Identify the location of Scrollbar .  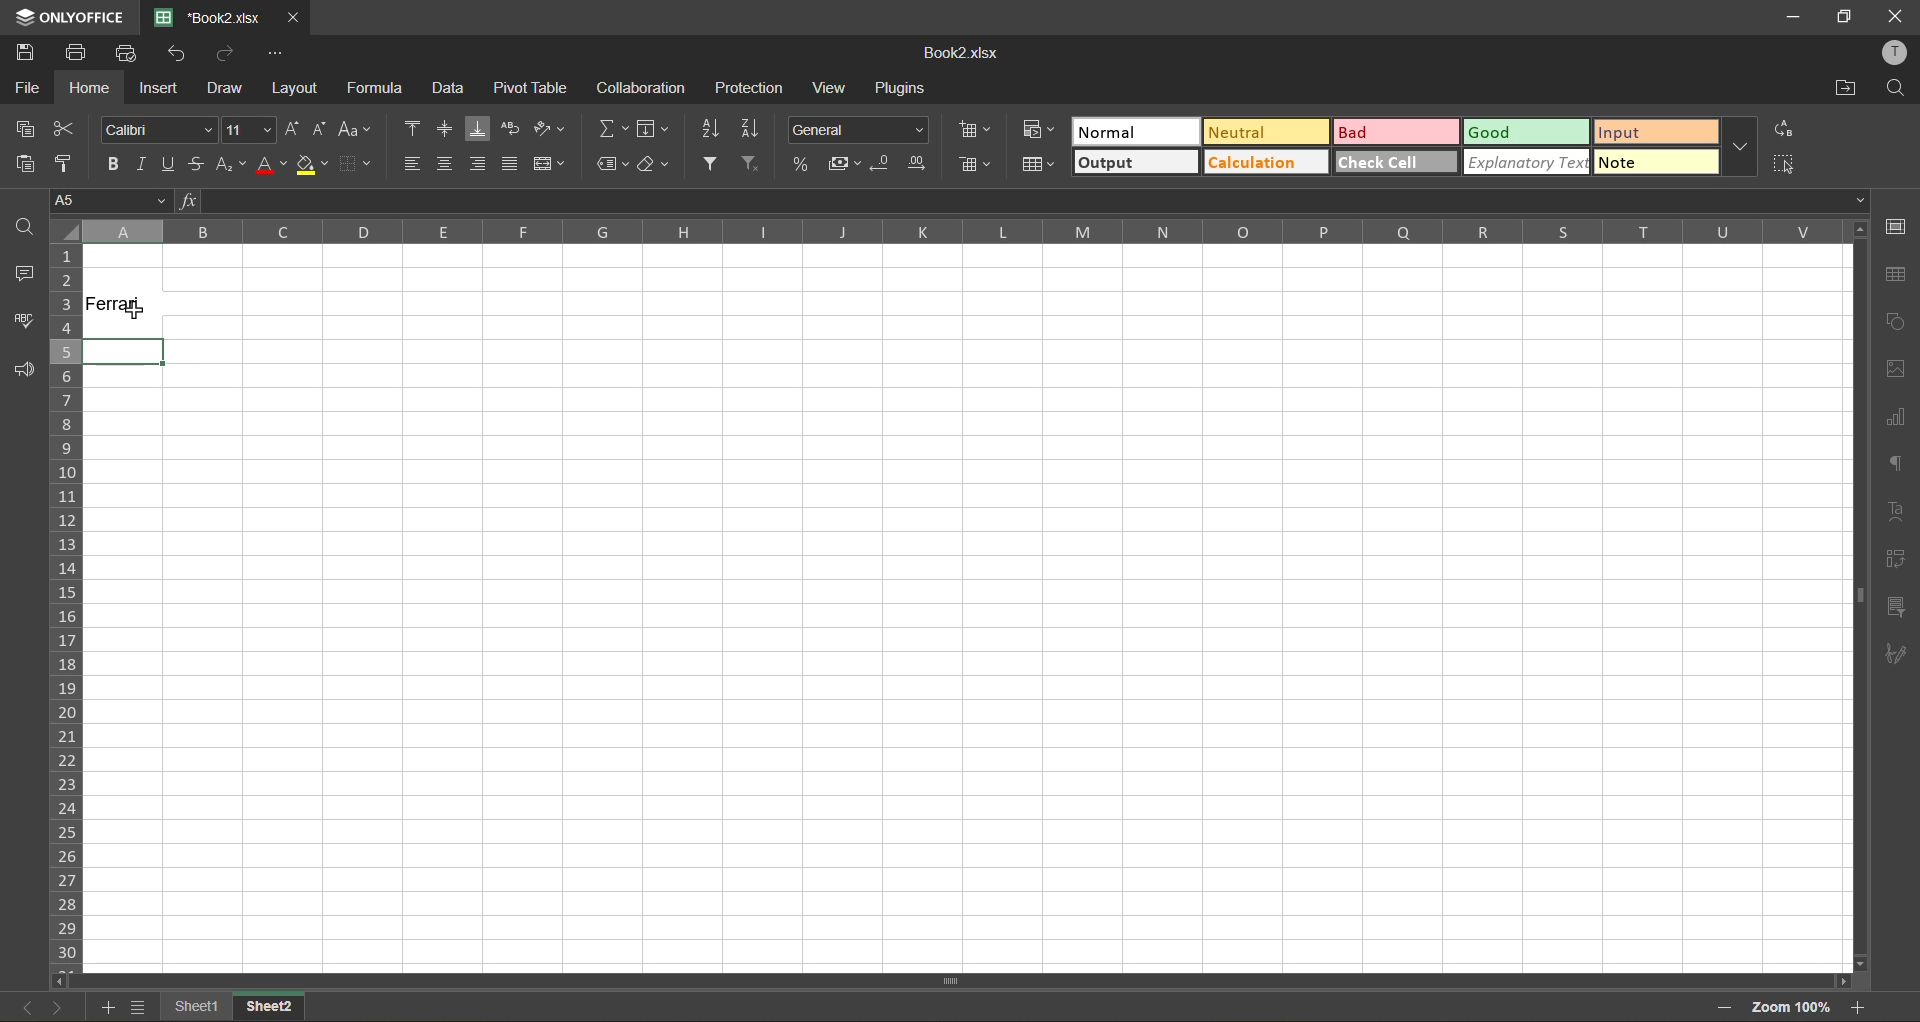
(946, 977).